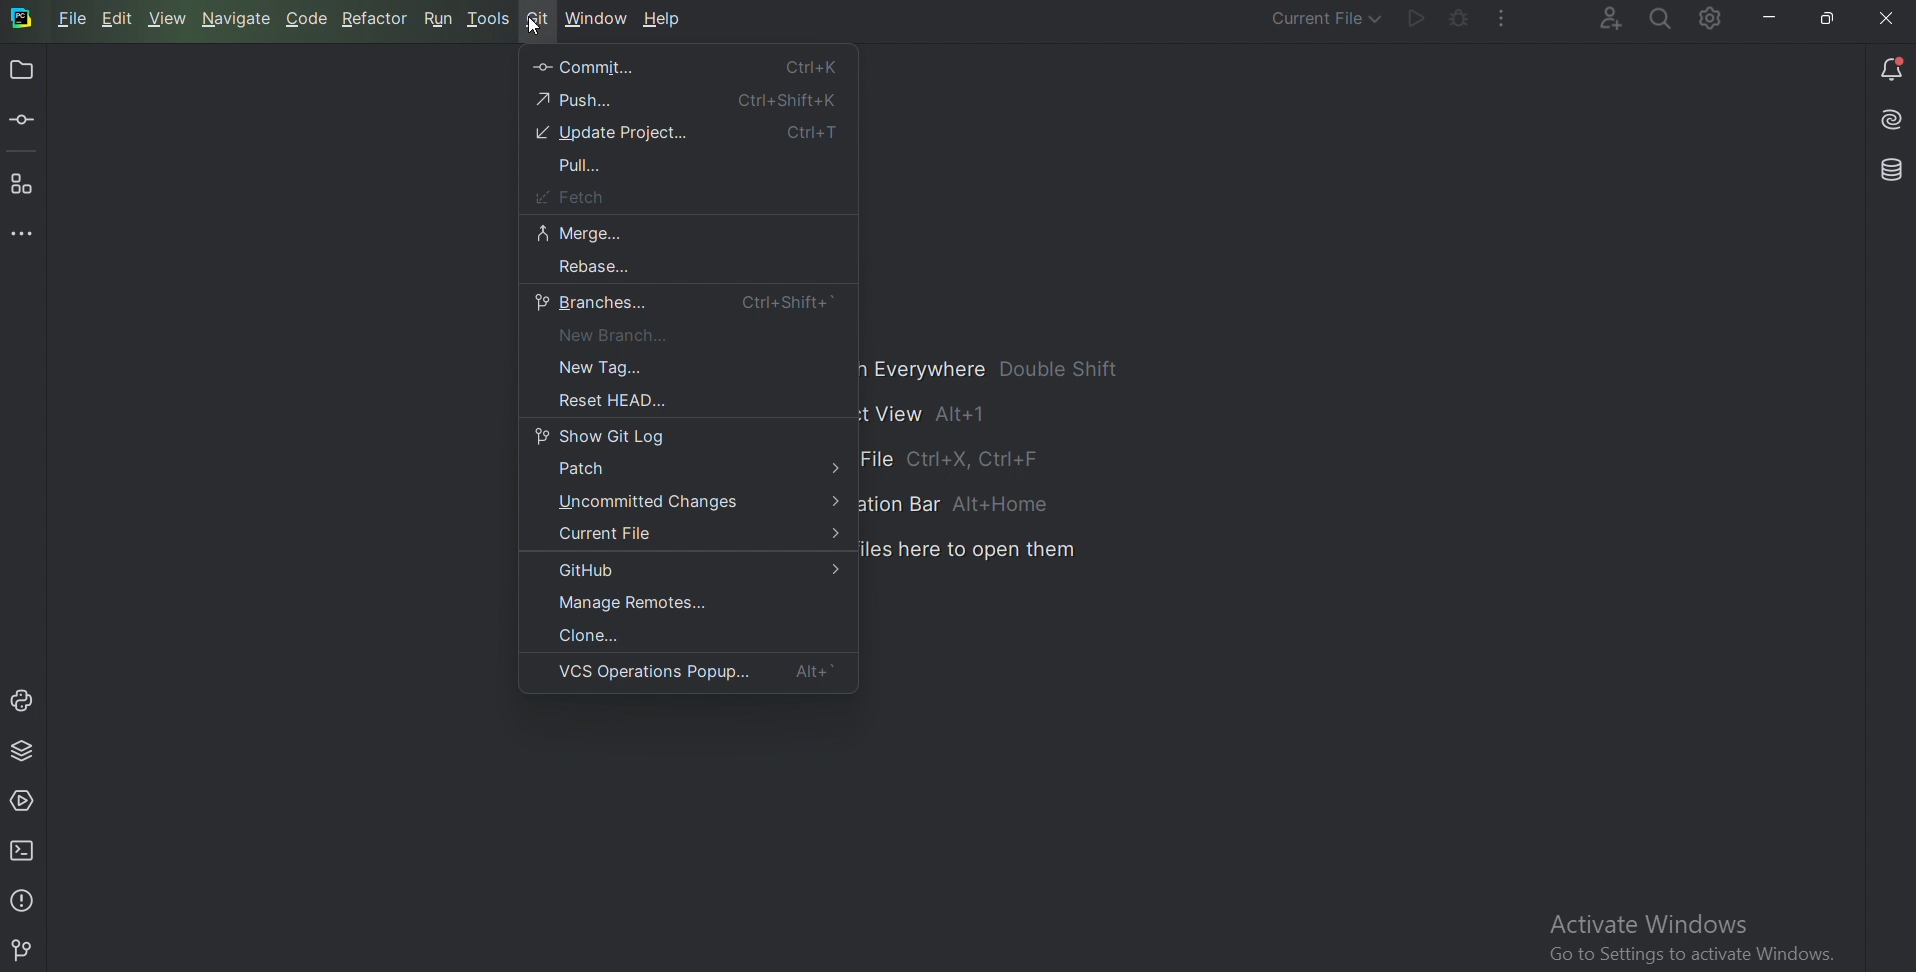 Image resolution: width=1916 pixels, height=972 pixels. What do you see at coordinates (592, 267) in the screenshot?
I see `Rebase` at bounding box center [592, 267].